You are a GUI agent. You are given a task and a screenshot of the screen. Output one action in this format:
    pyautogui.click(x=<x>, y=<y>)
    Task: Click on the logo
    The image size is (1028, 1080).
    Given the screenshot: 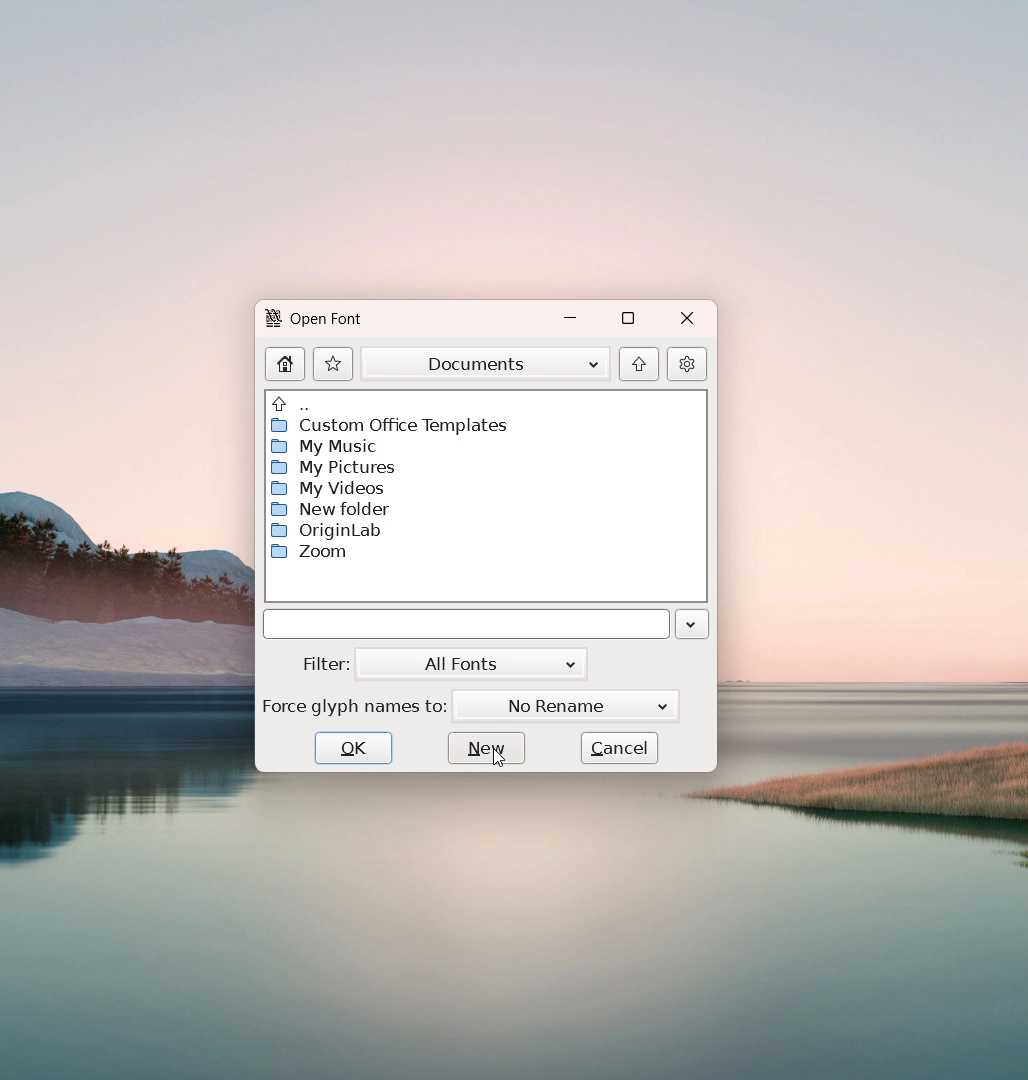 What is the action you would take?
    pyautogui.click(x=273, y=318)
    